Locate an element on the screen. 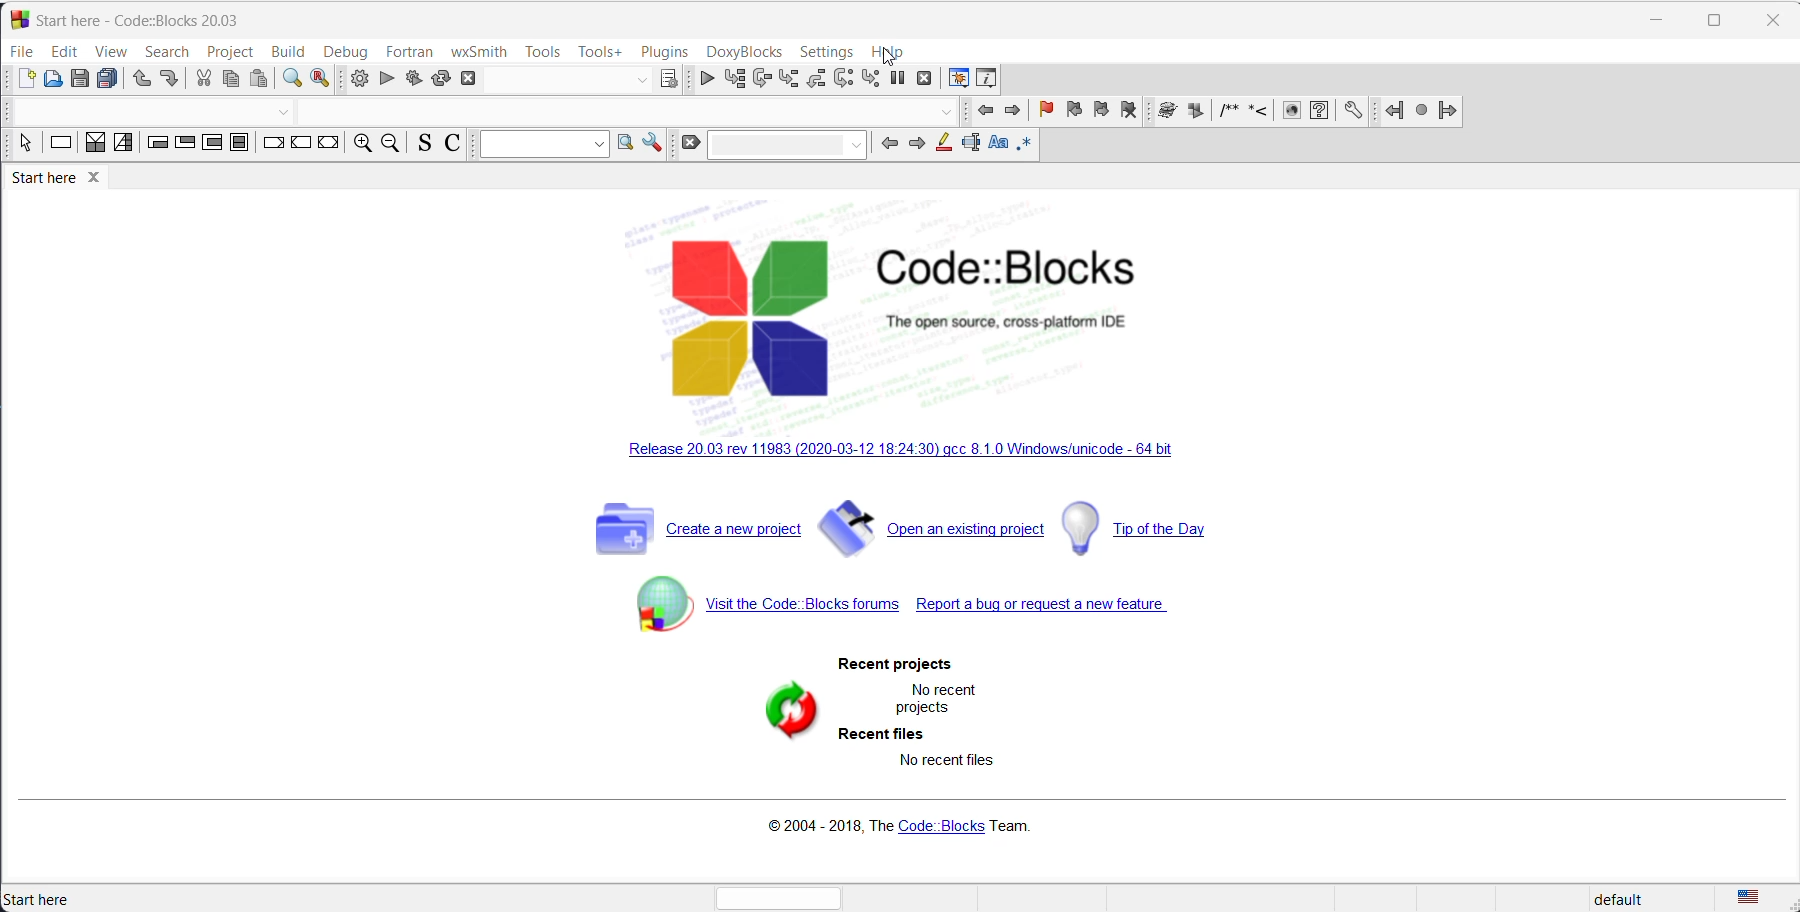 The height and width of the screenshot is (912, 1800). dropdown button is located at coordinates (947, 115).